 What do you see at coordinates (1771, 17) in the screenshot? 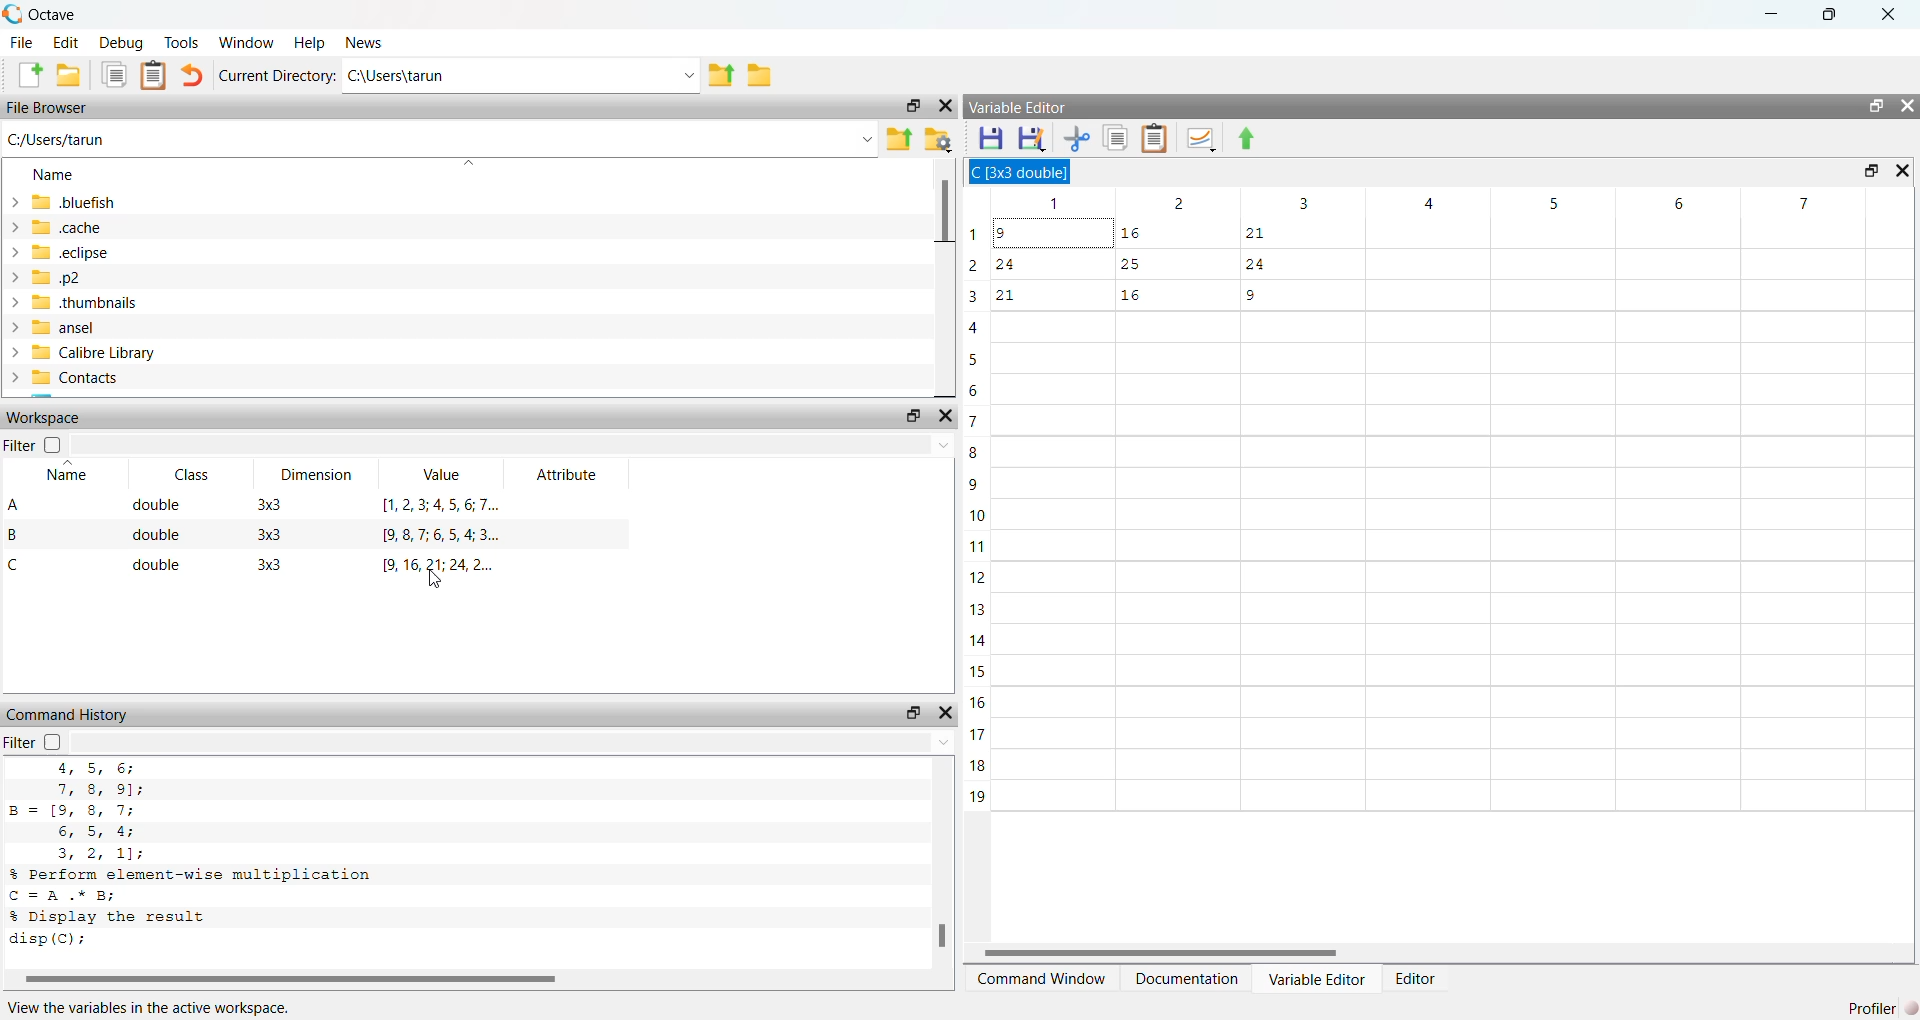
I see `minimize` at bounding box center [1771, 17].